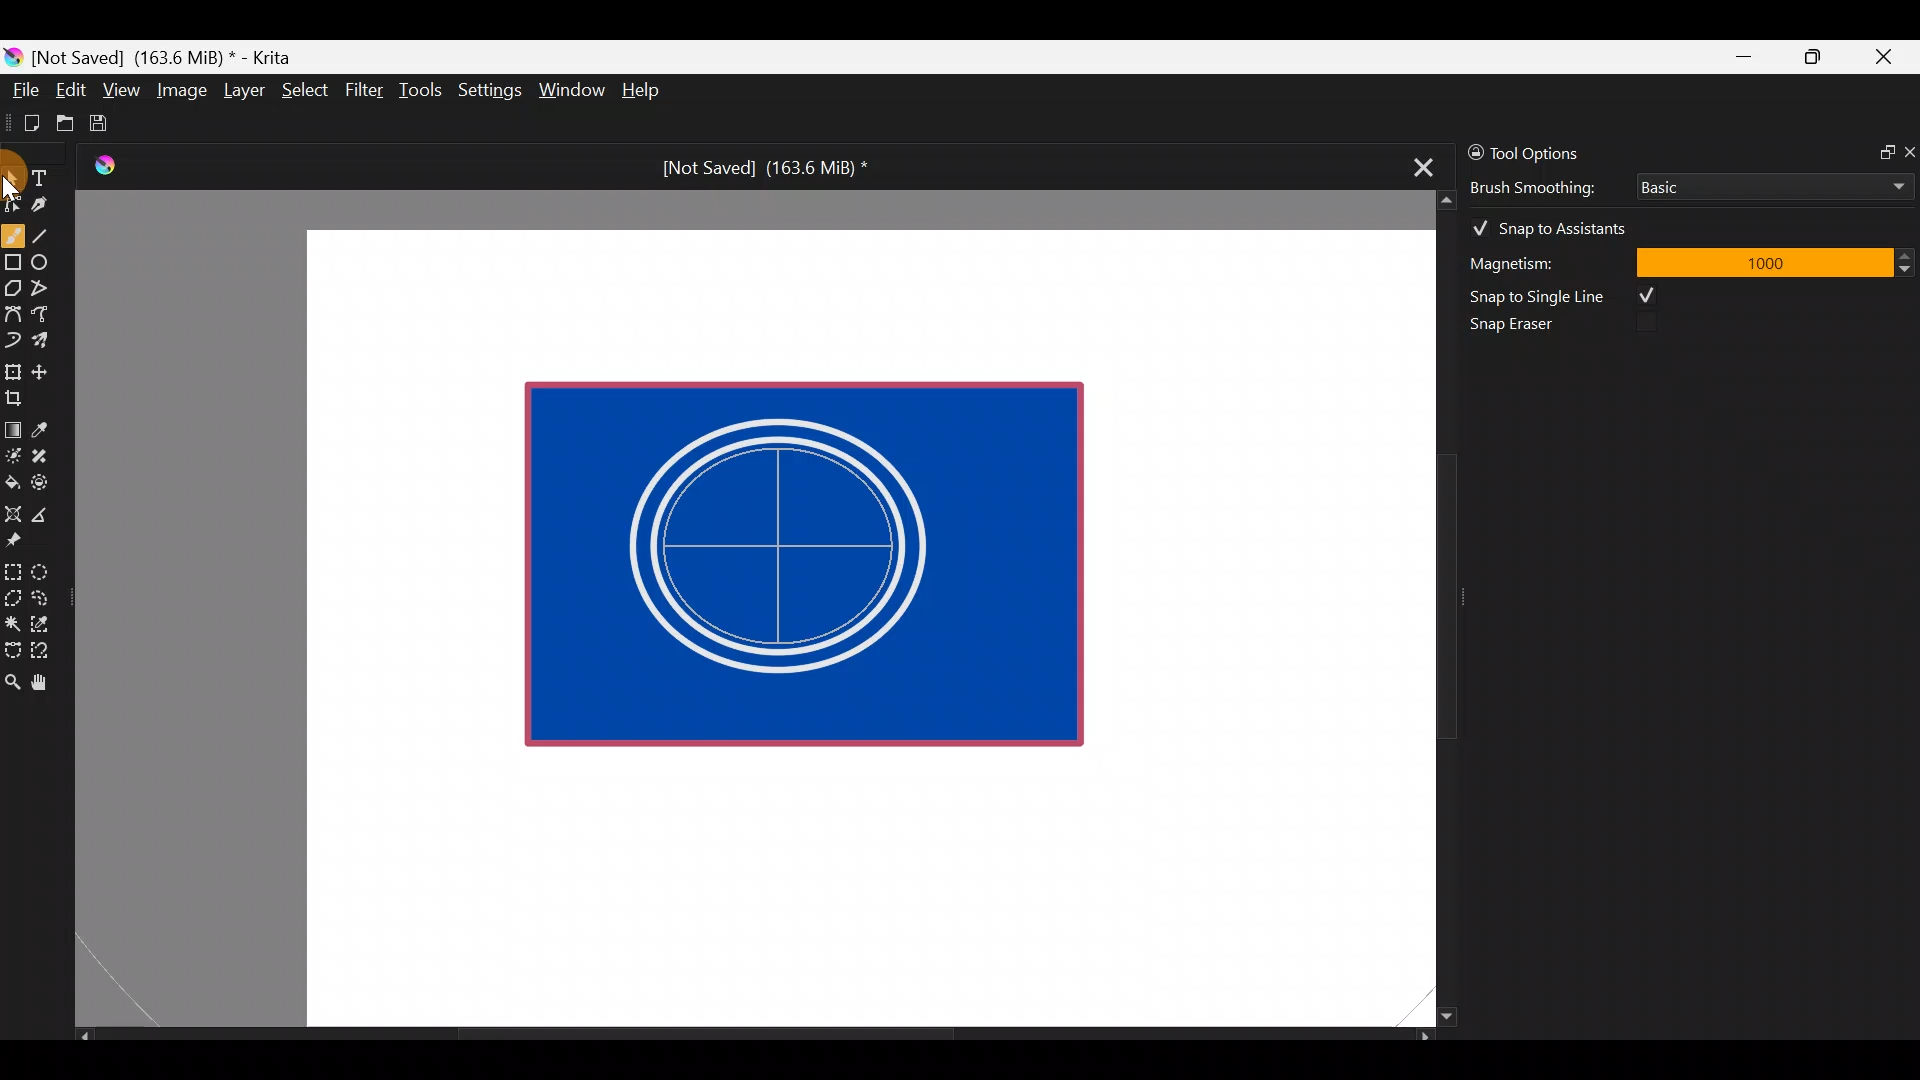  I want to click on Freehand brush tool, so click(13, 228).